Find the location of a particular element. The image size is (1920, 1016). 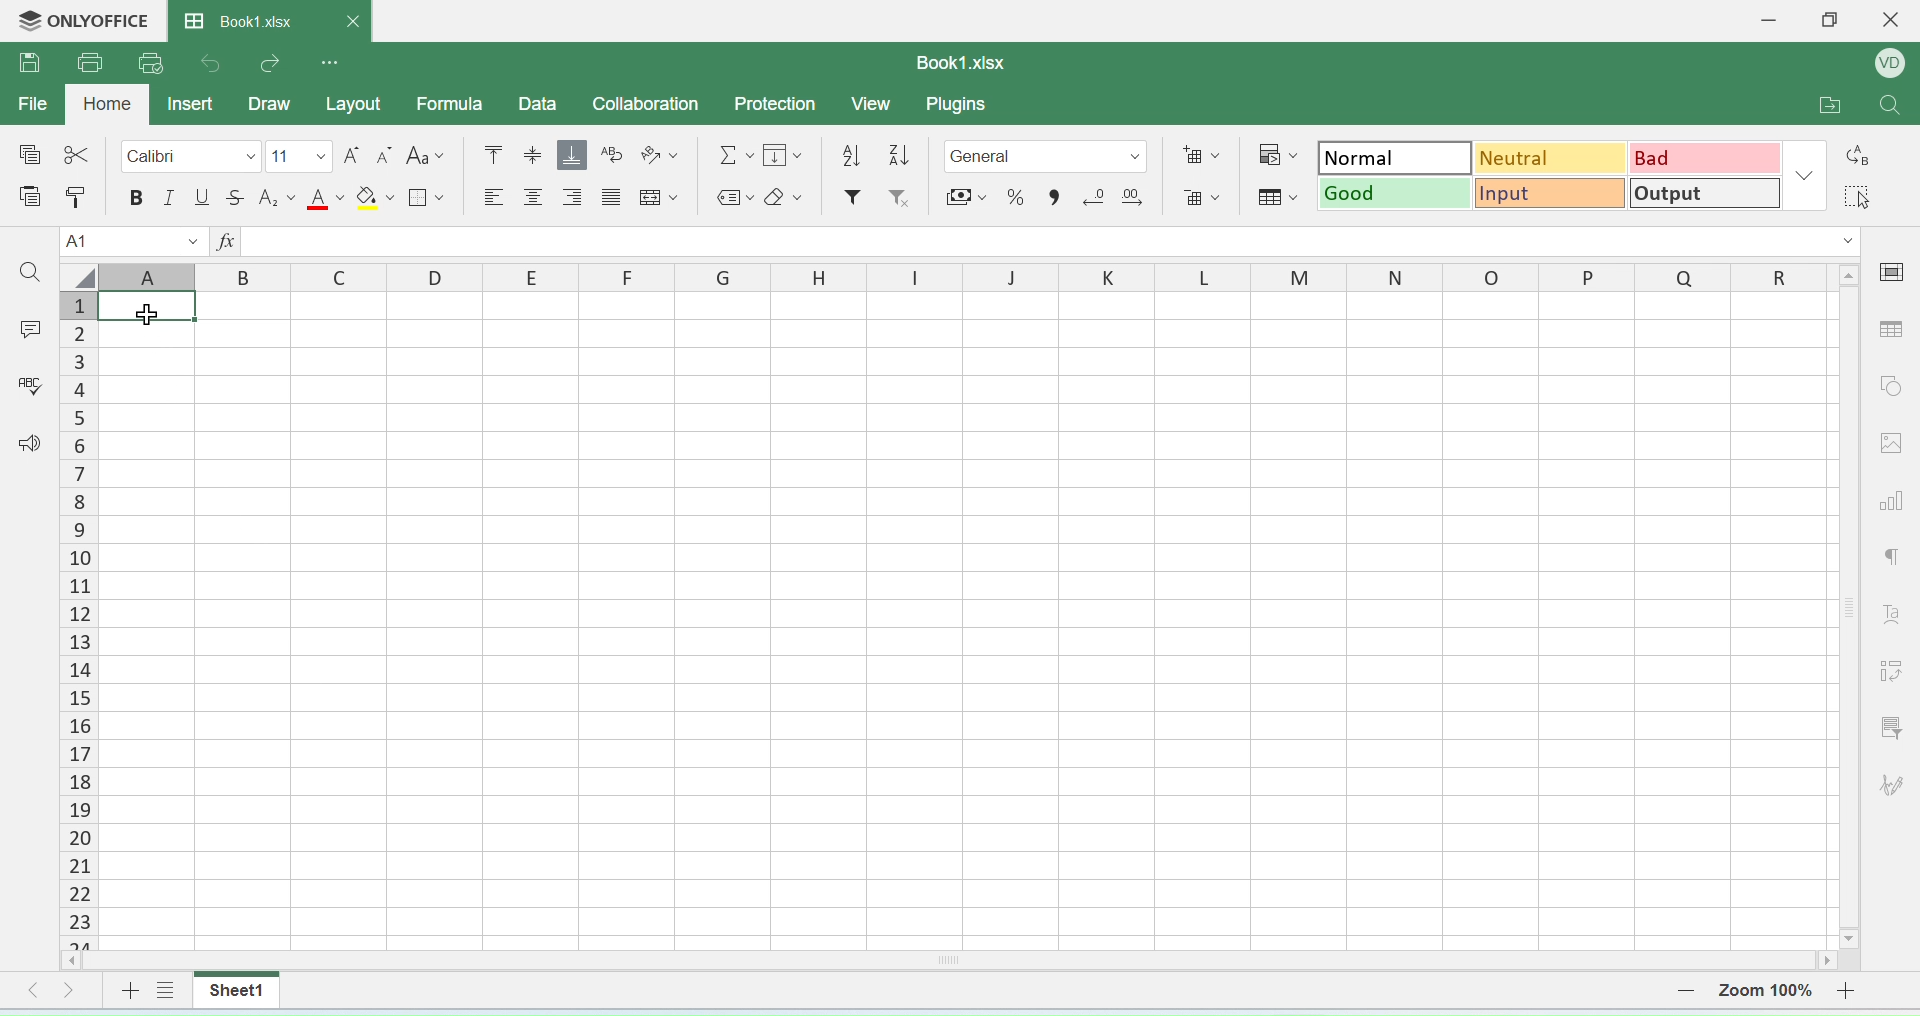

align left is located at coordinates (490, 198).